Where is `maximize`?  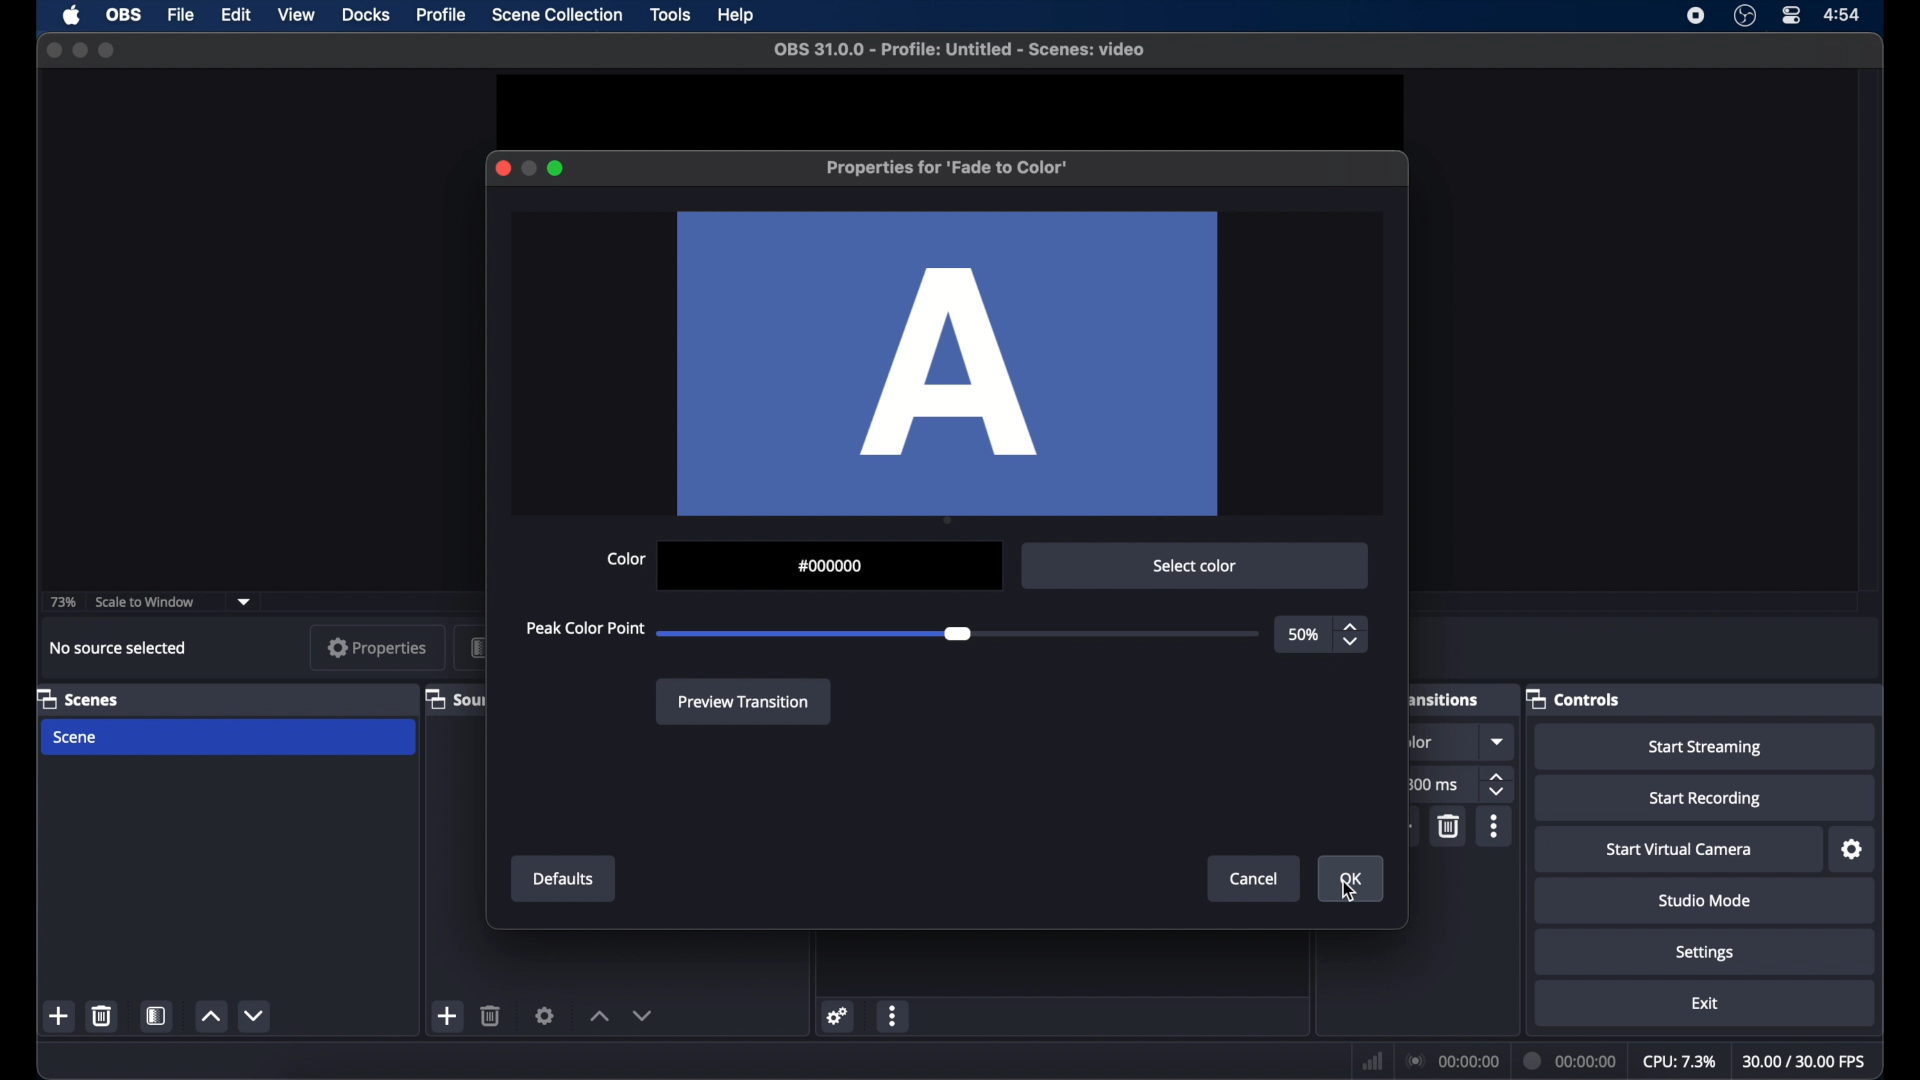 maximize is located at coordinates (108, 51).